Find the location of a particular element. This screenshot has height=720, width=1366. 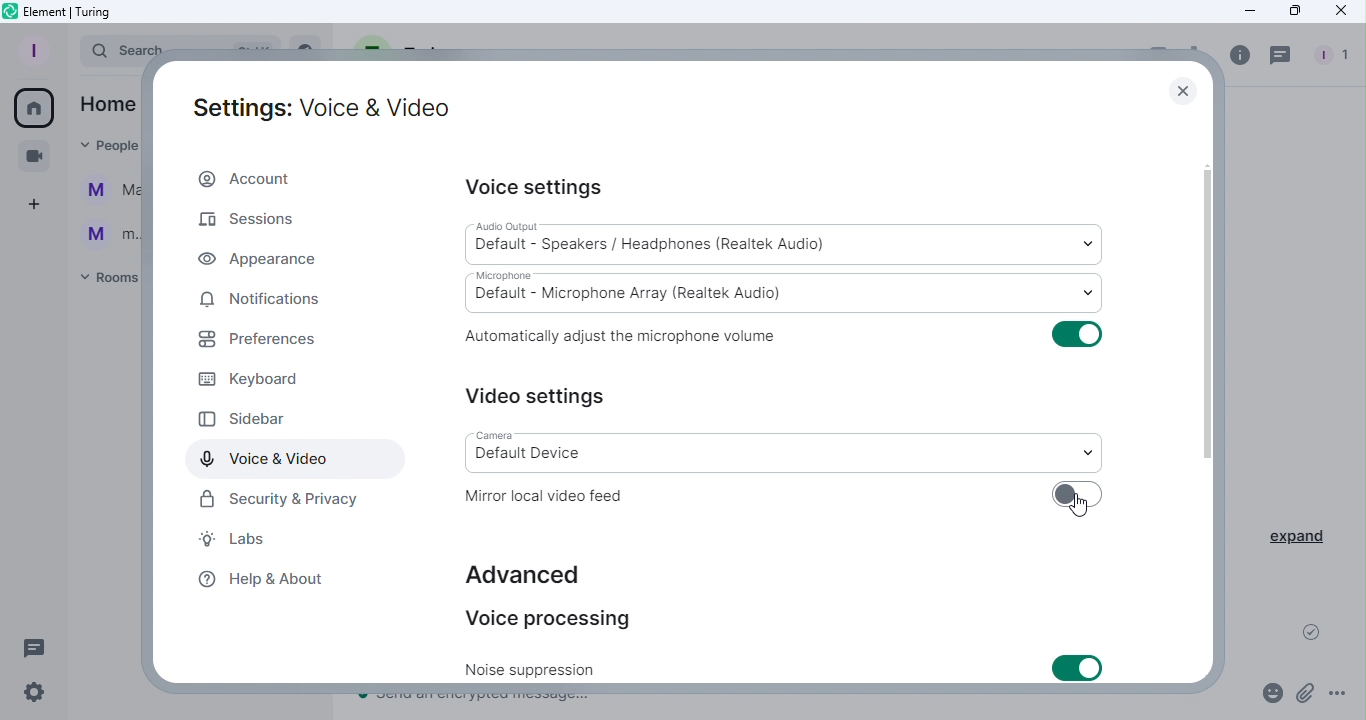

Quick settings is located at coordinates (39, 695).